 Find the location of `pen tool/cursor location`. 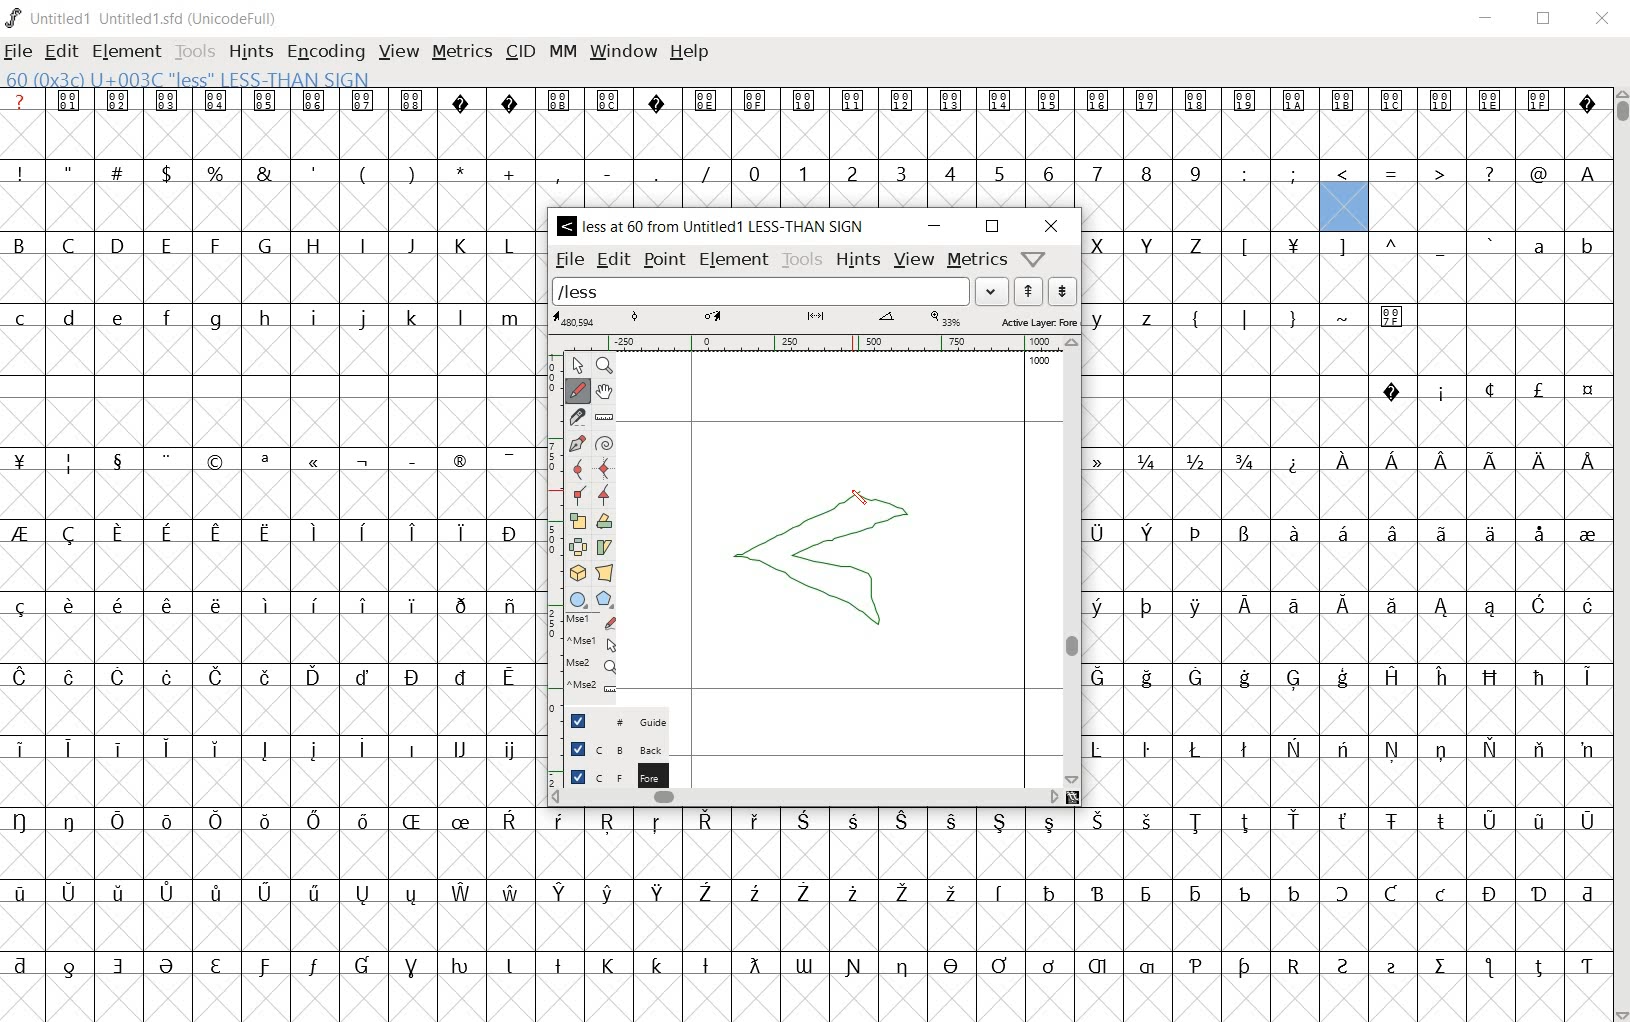

pen tool/cursor location is located at coordinates (870, 502).